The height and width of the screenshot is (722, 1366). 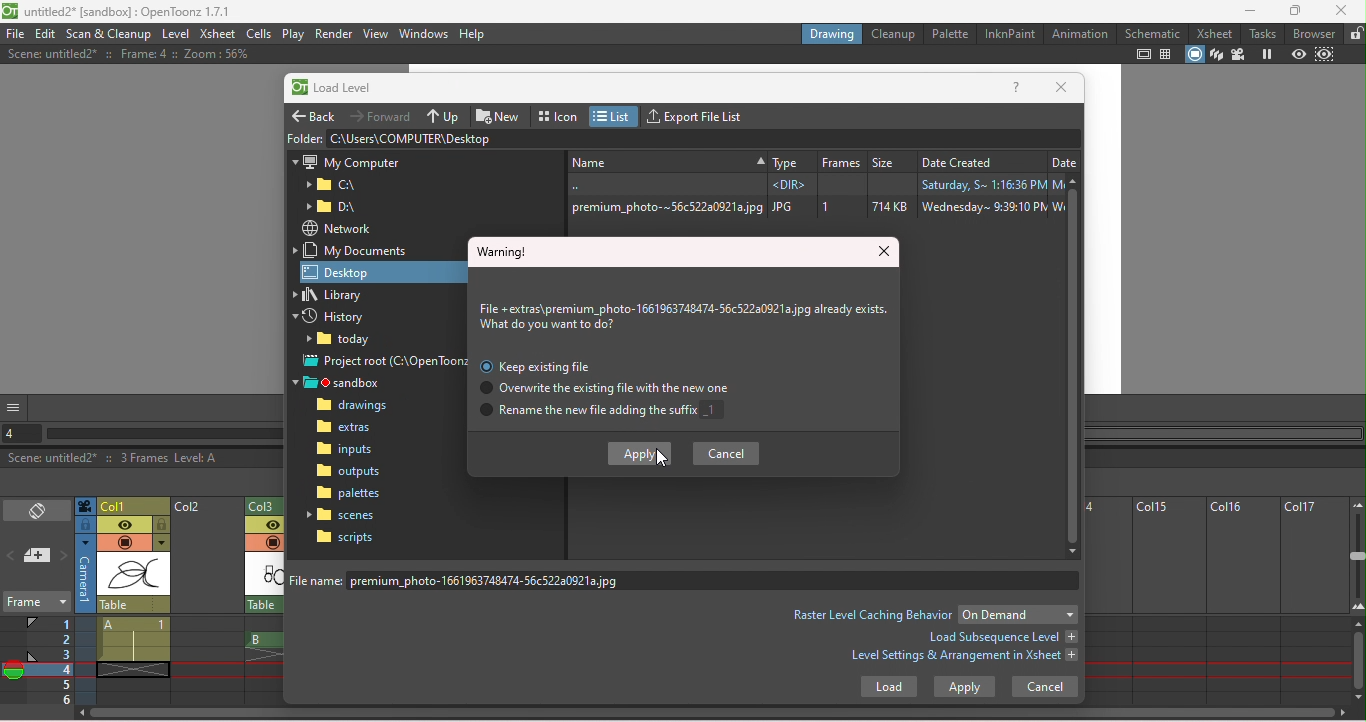 What do you see at coordinates (164, 434) in the screenshot?
I see `Horizontal scroll bar` at bounding box center [164, 434].